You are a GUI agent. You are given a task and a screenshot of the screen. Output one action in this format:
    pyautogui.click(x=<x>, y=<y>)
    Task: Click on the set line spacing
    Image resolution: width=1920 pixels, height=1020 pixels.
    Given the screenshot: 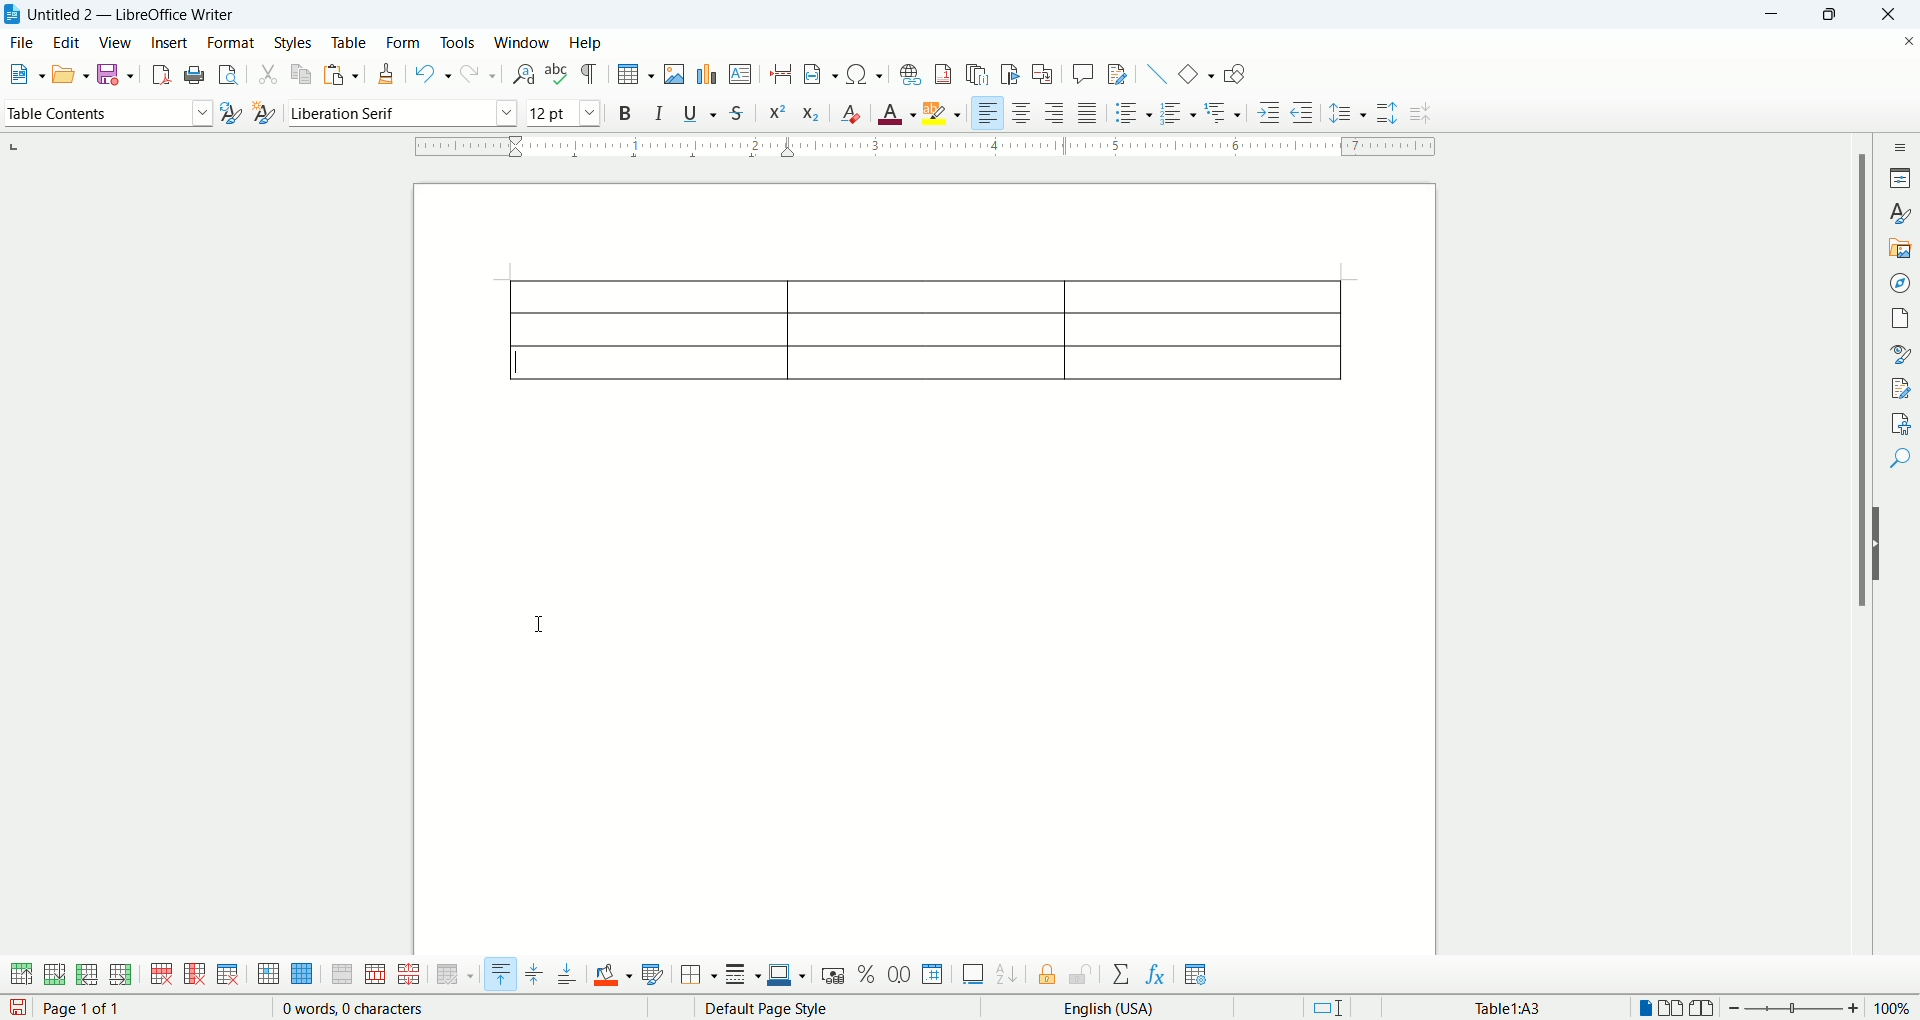 What is the action you would take?
    pyautogui.click(x=1347, y=112)
    